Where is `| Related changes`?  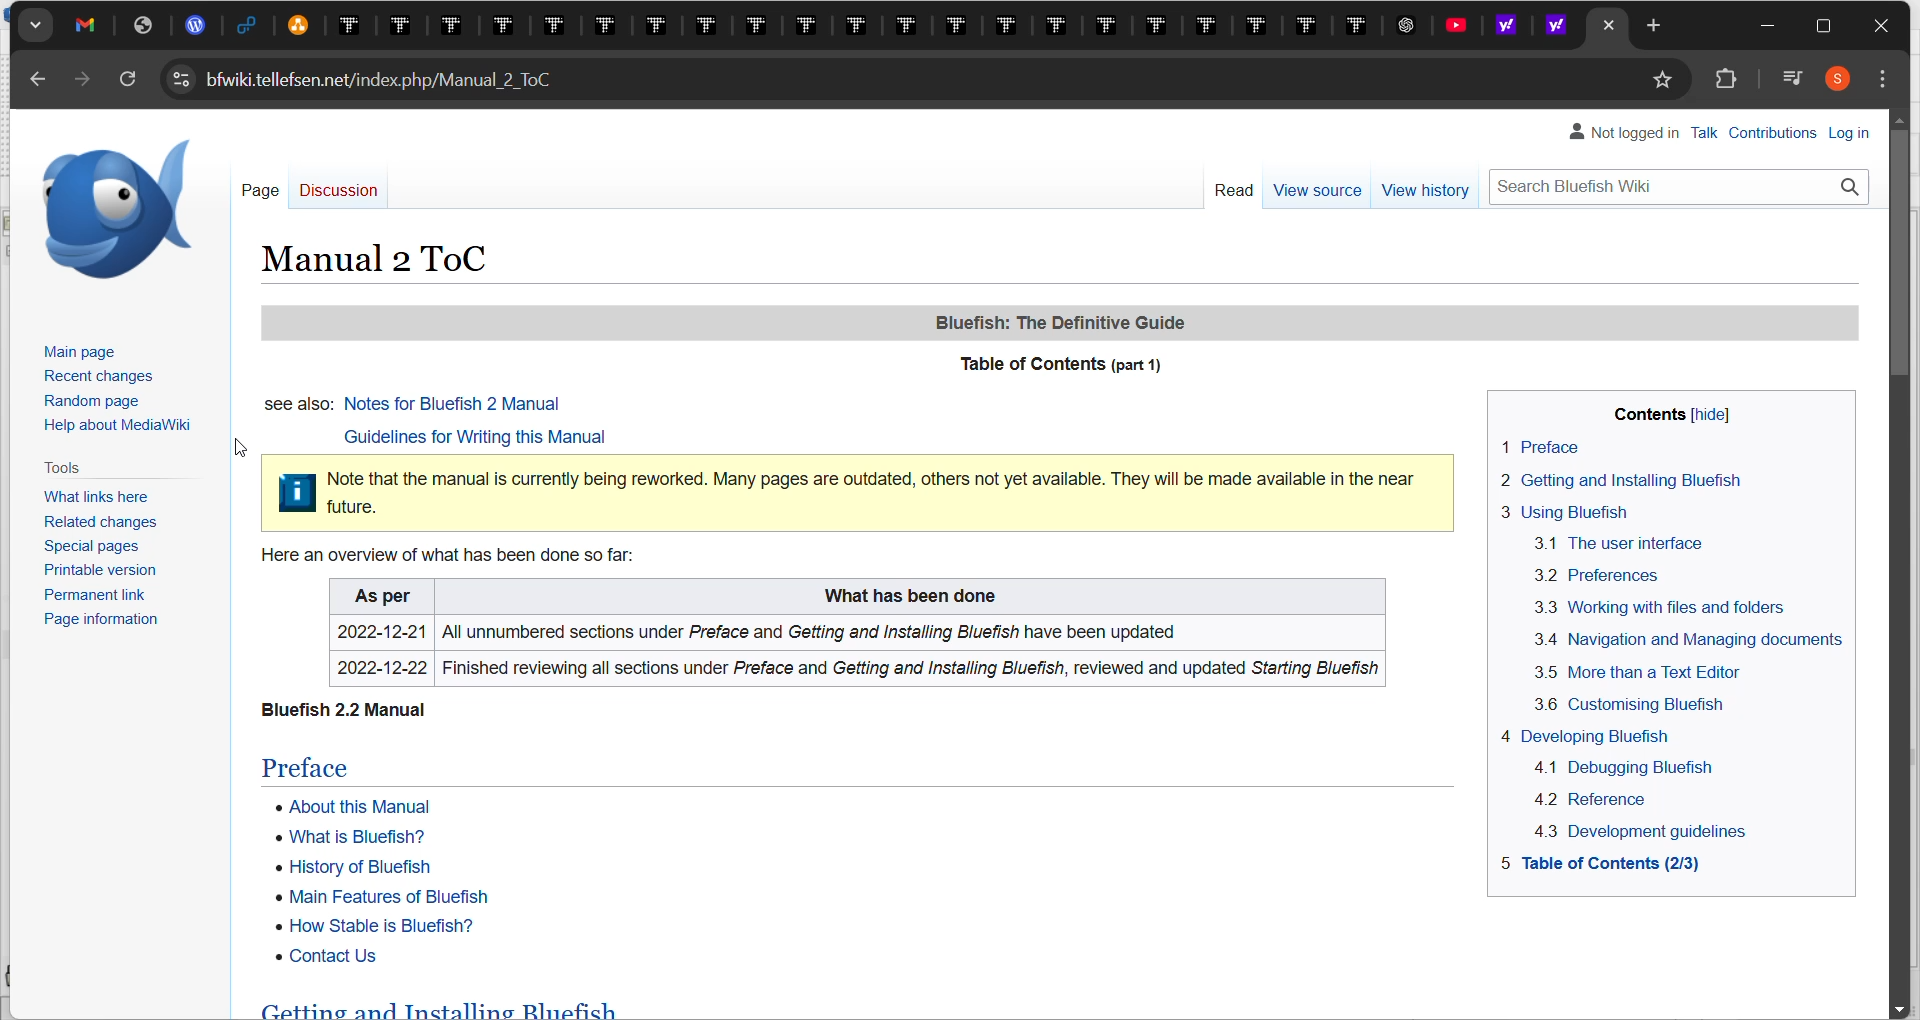 | Related changes is located at coordinates (91, 523).